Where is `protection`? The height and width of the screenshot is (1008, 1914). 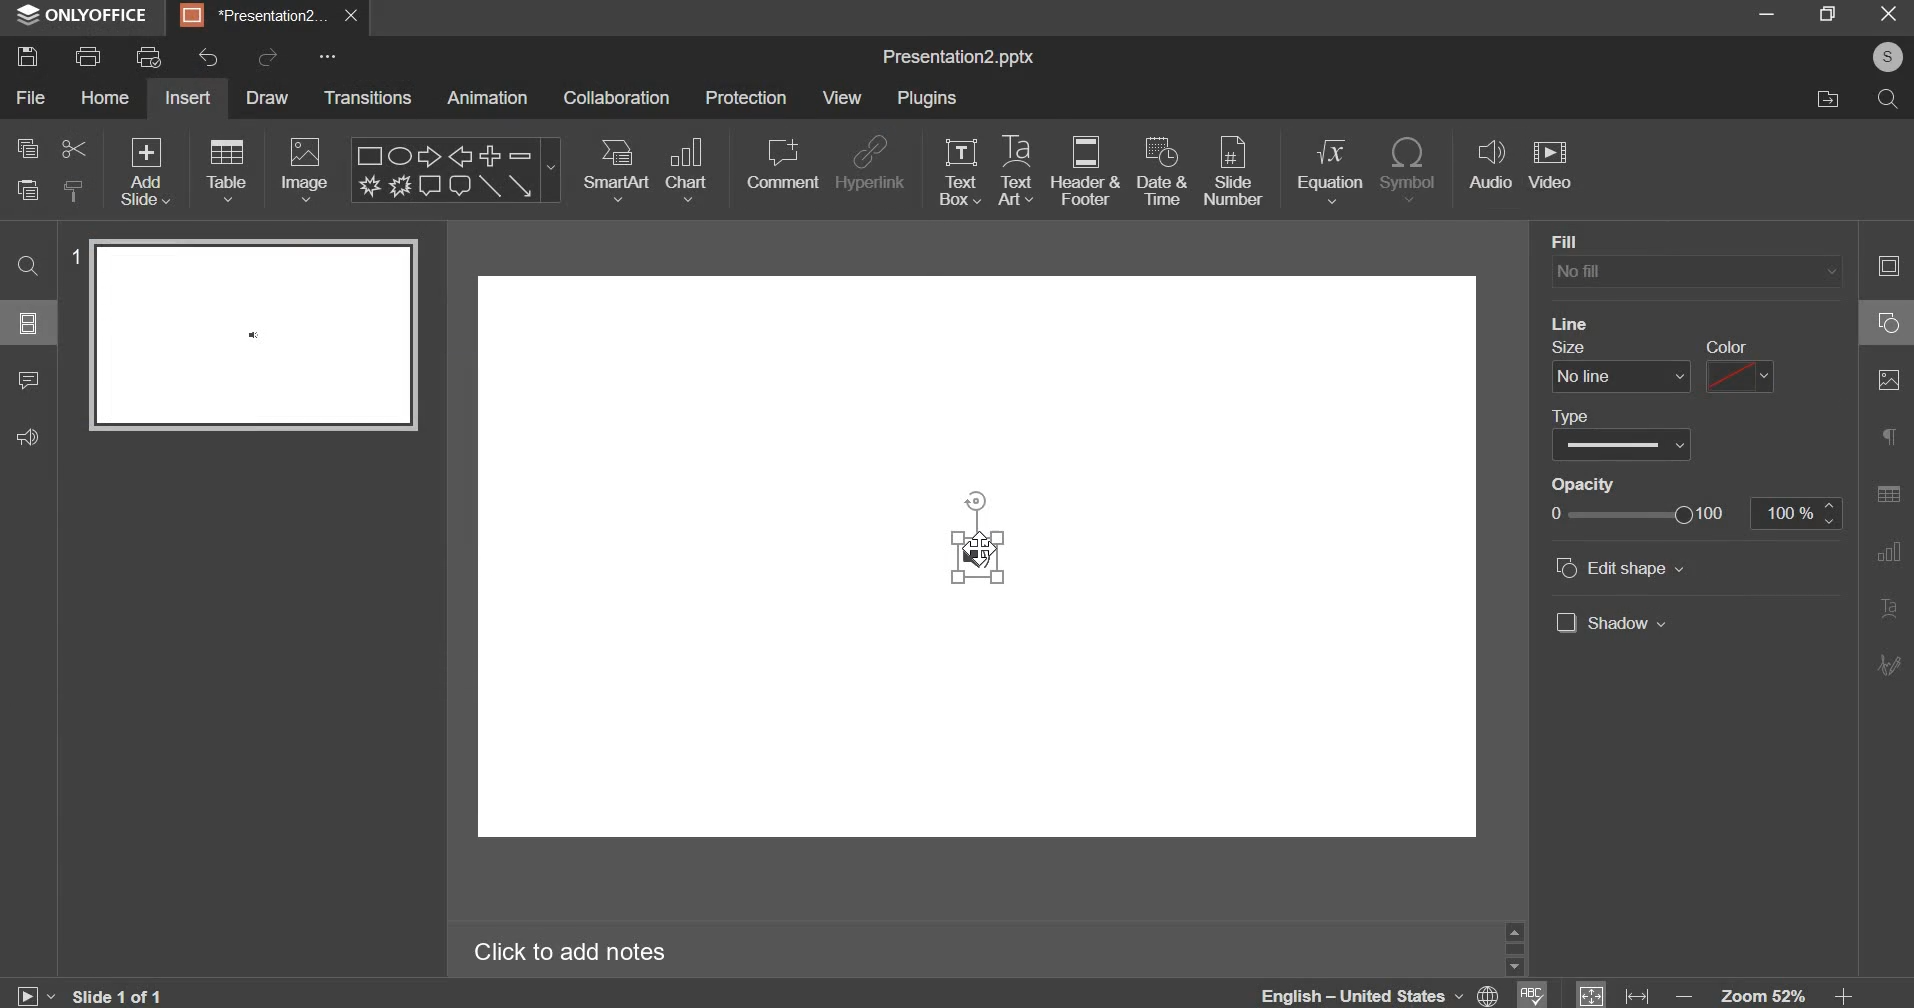 protection is located at coordinates (744, 97).